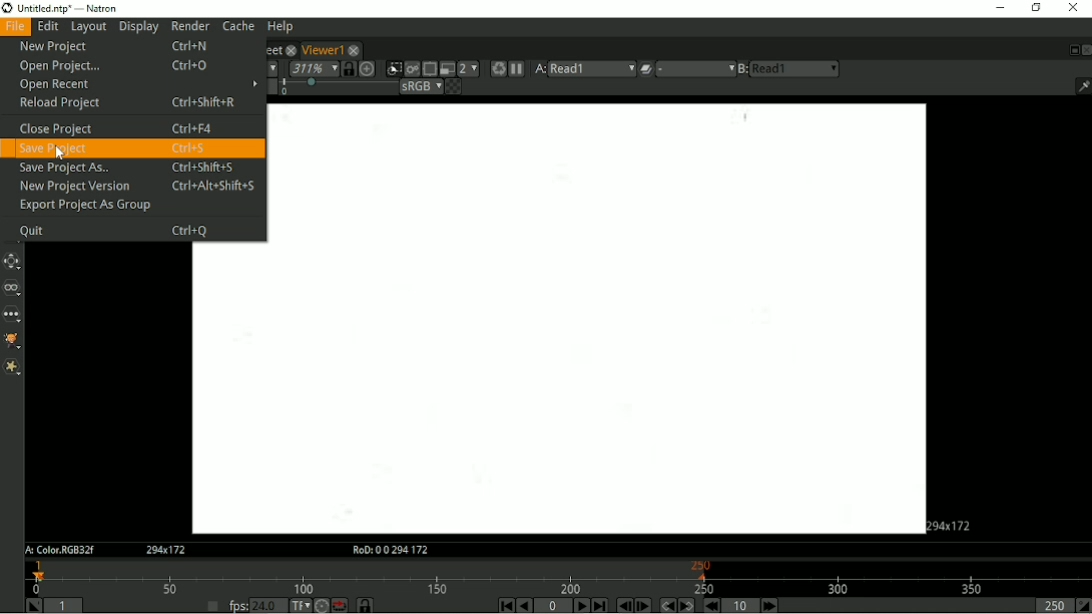 The height and width of the screenshot is (614, 1092). What do you see at coordinates (796, 68) in the screenshot?
I see `read1` at bounding box center [796, 68].